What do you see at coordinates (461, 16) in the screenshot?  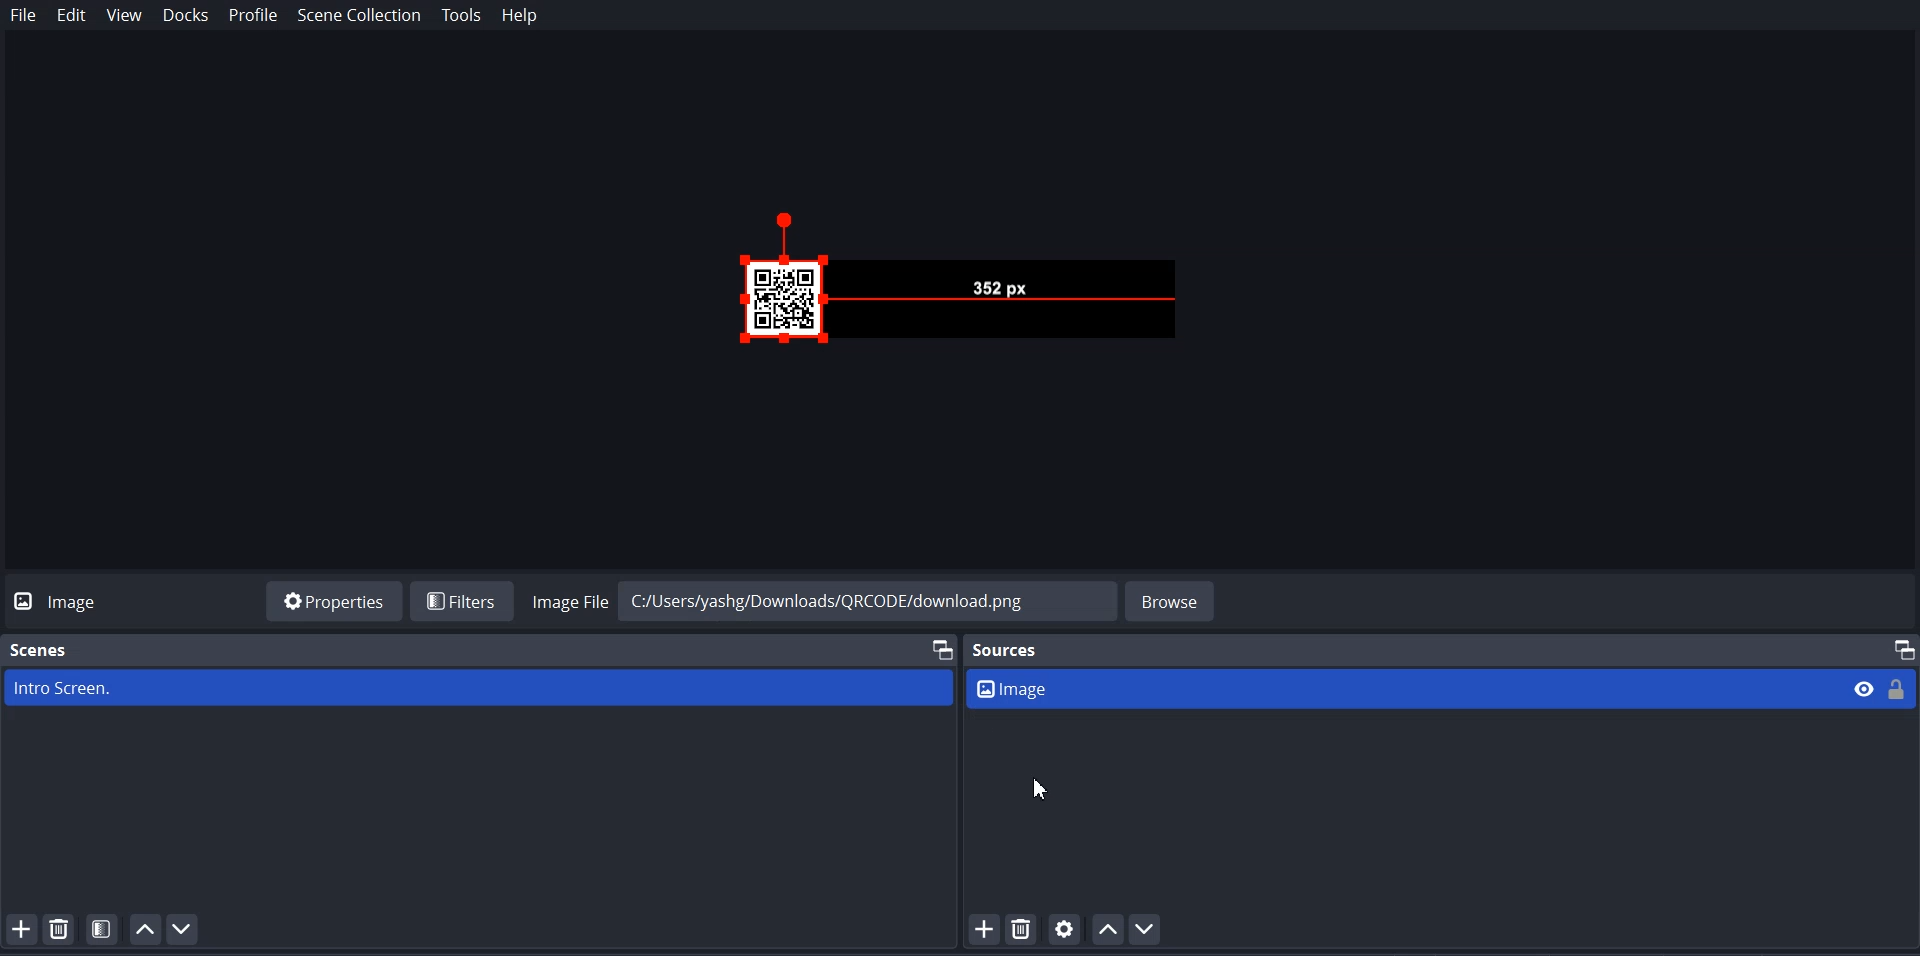 I see `Tools` at bounding box center [461, 16].